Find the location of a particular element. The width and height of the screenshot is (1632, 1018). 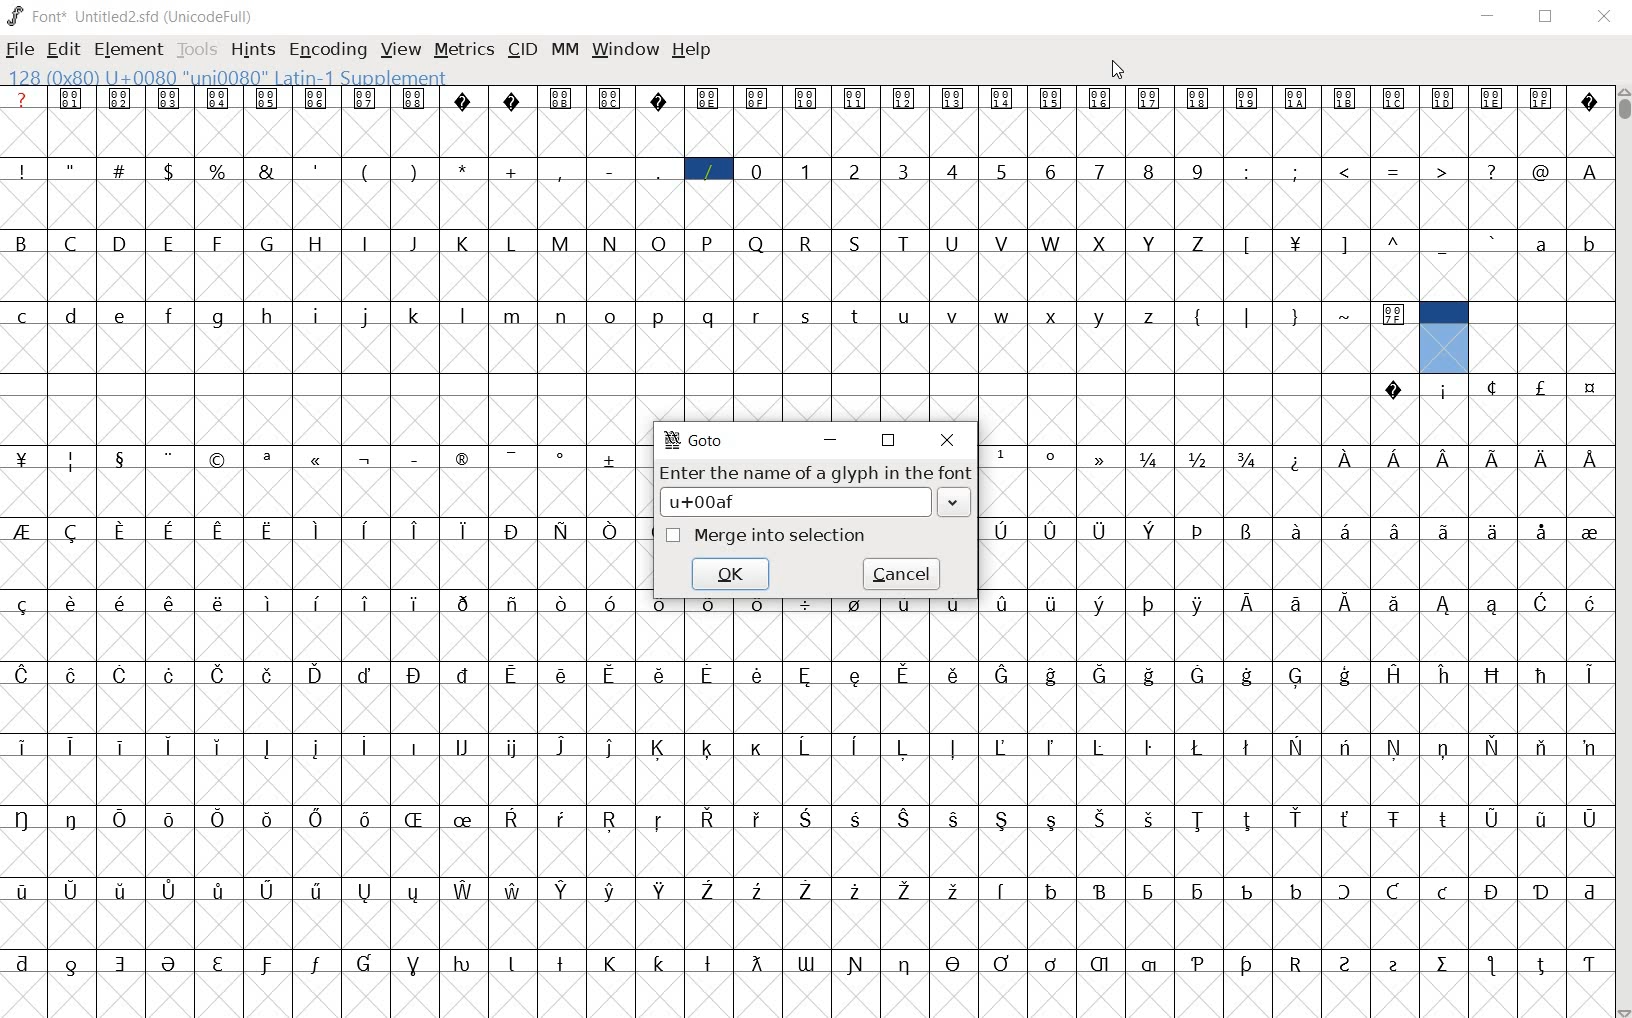

Symbol is located at coordinates (712, 674).